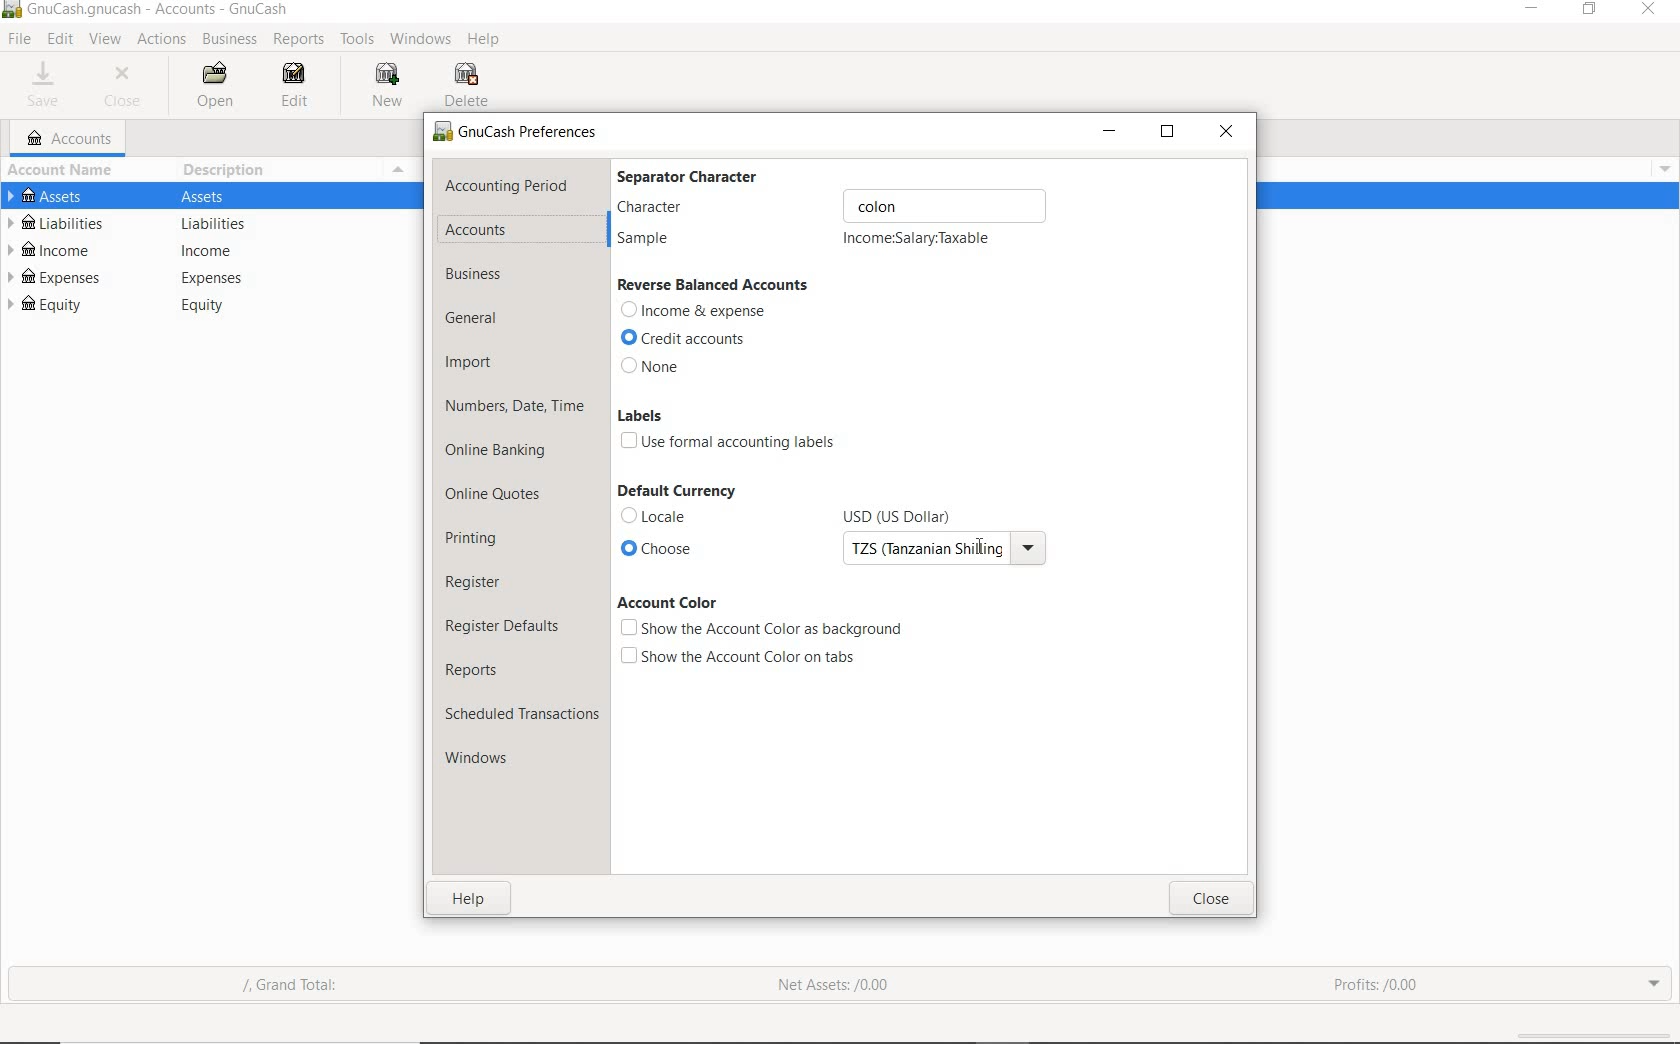 This screenshot has height=1044, width=1680. Describe the element at coordinates (1110, 130) in the screenshot. I see `minimize` at that location.